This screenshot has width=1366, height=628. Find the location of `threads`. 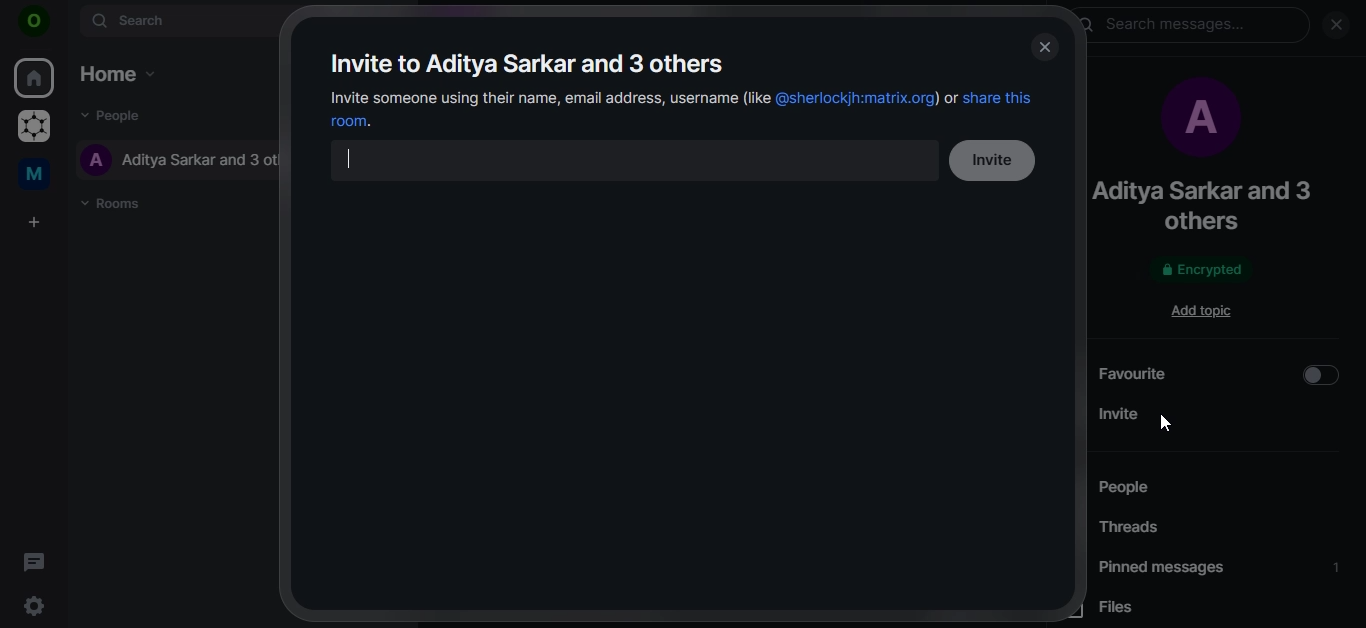

threads is located at coordinates (34, 561).